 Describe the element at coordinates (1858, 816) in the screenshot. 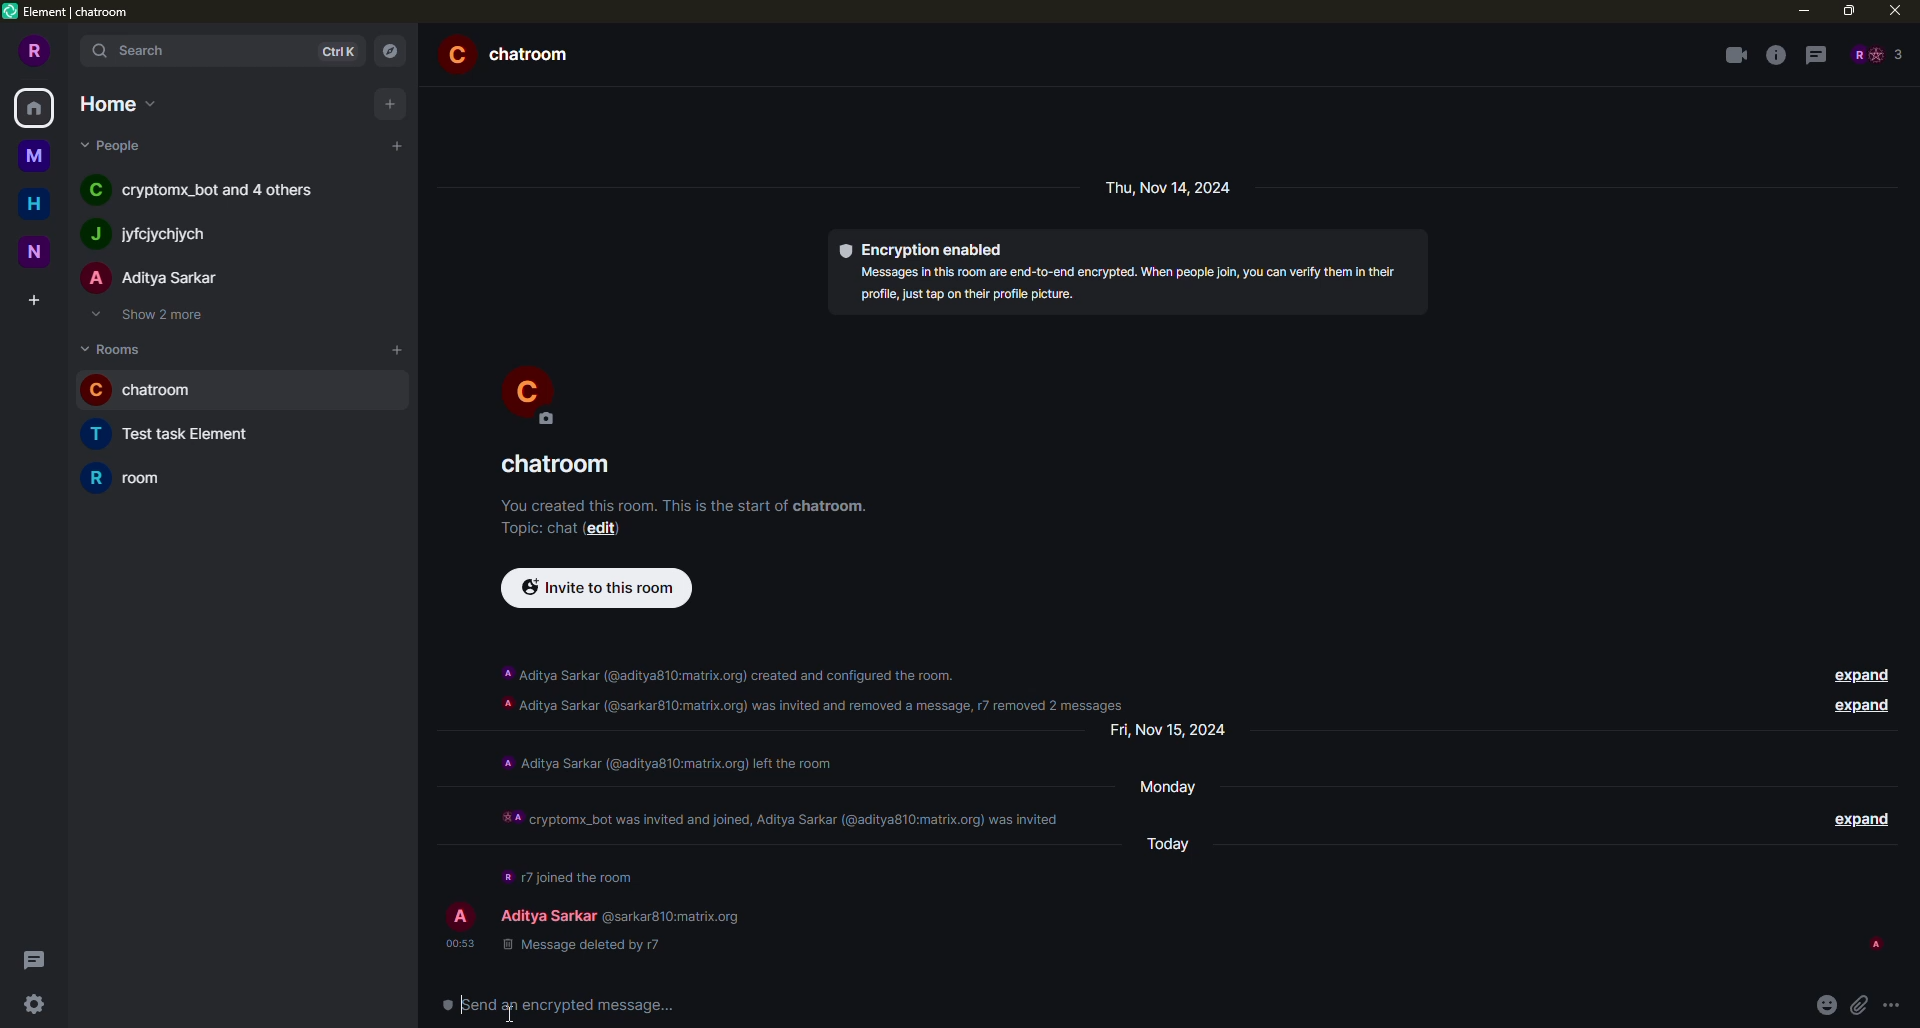

I see `expand` at that location.